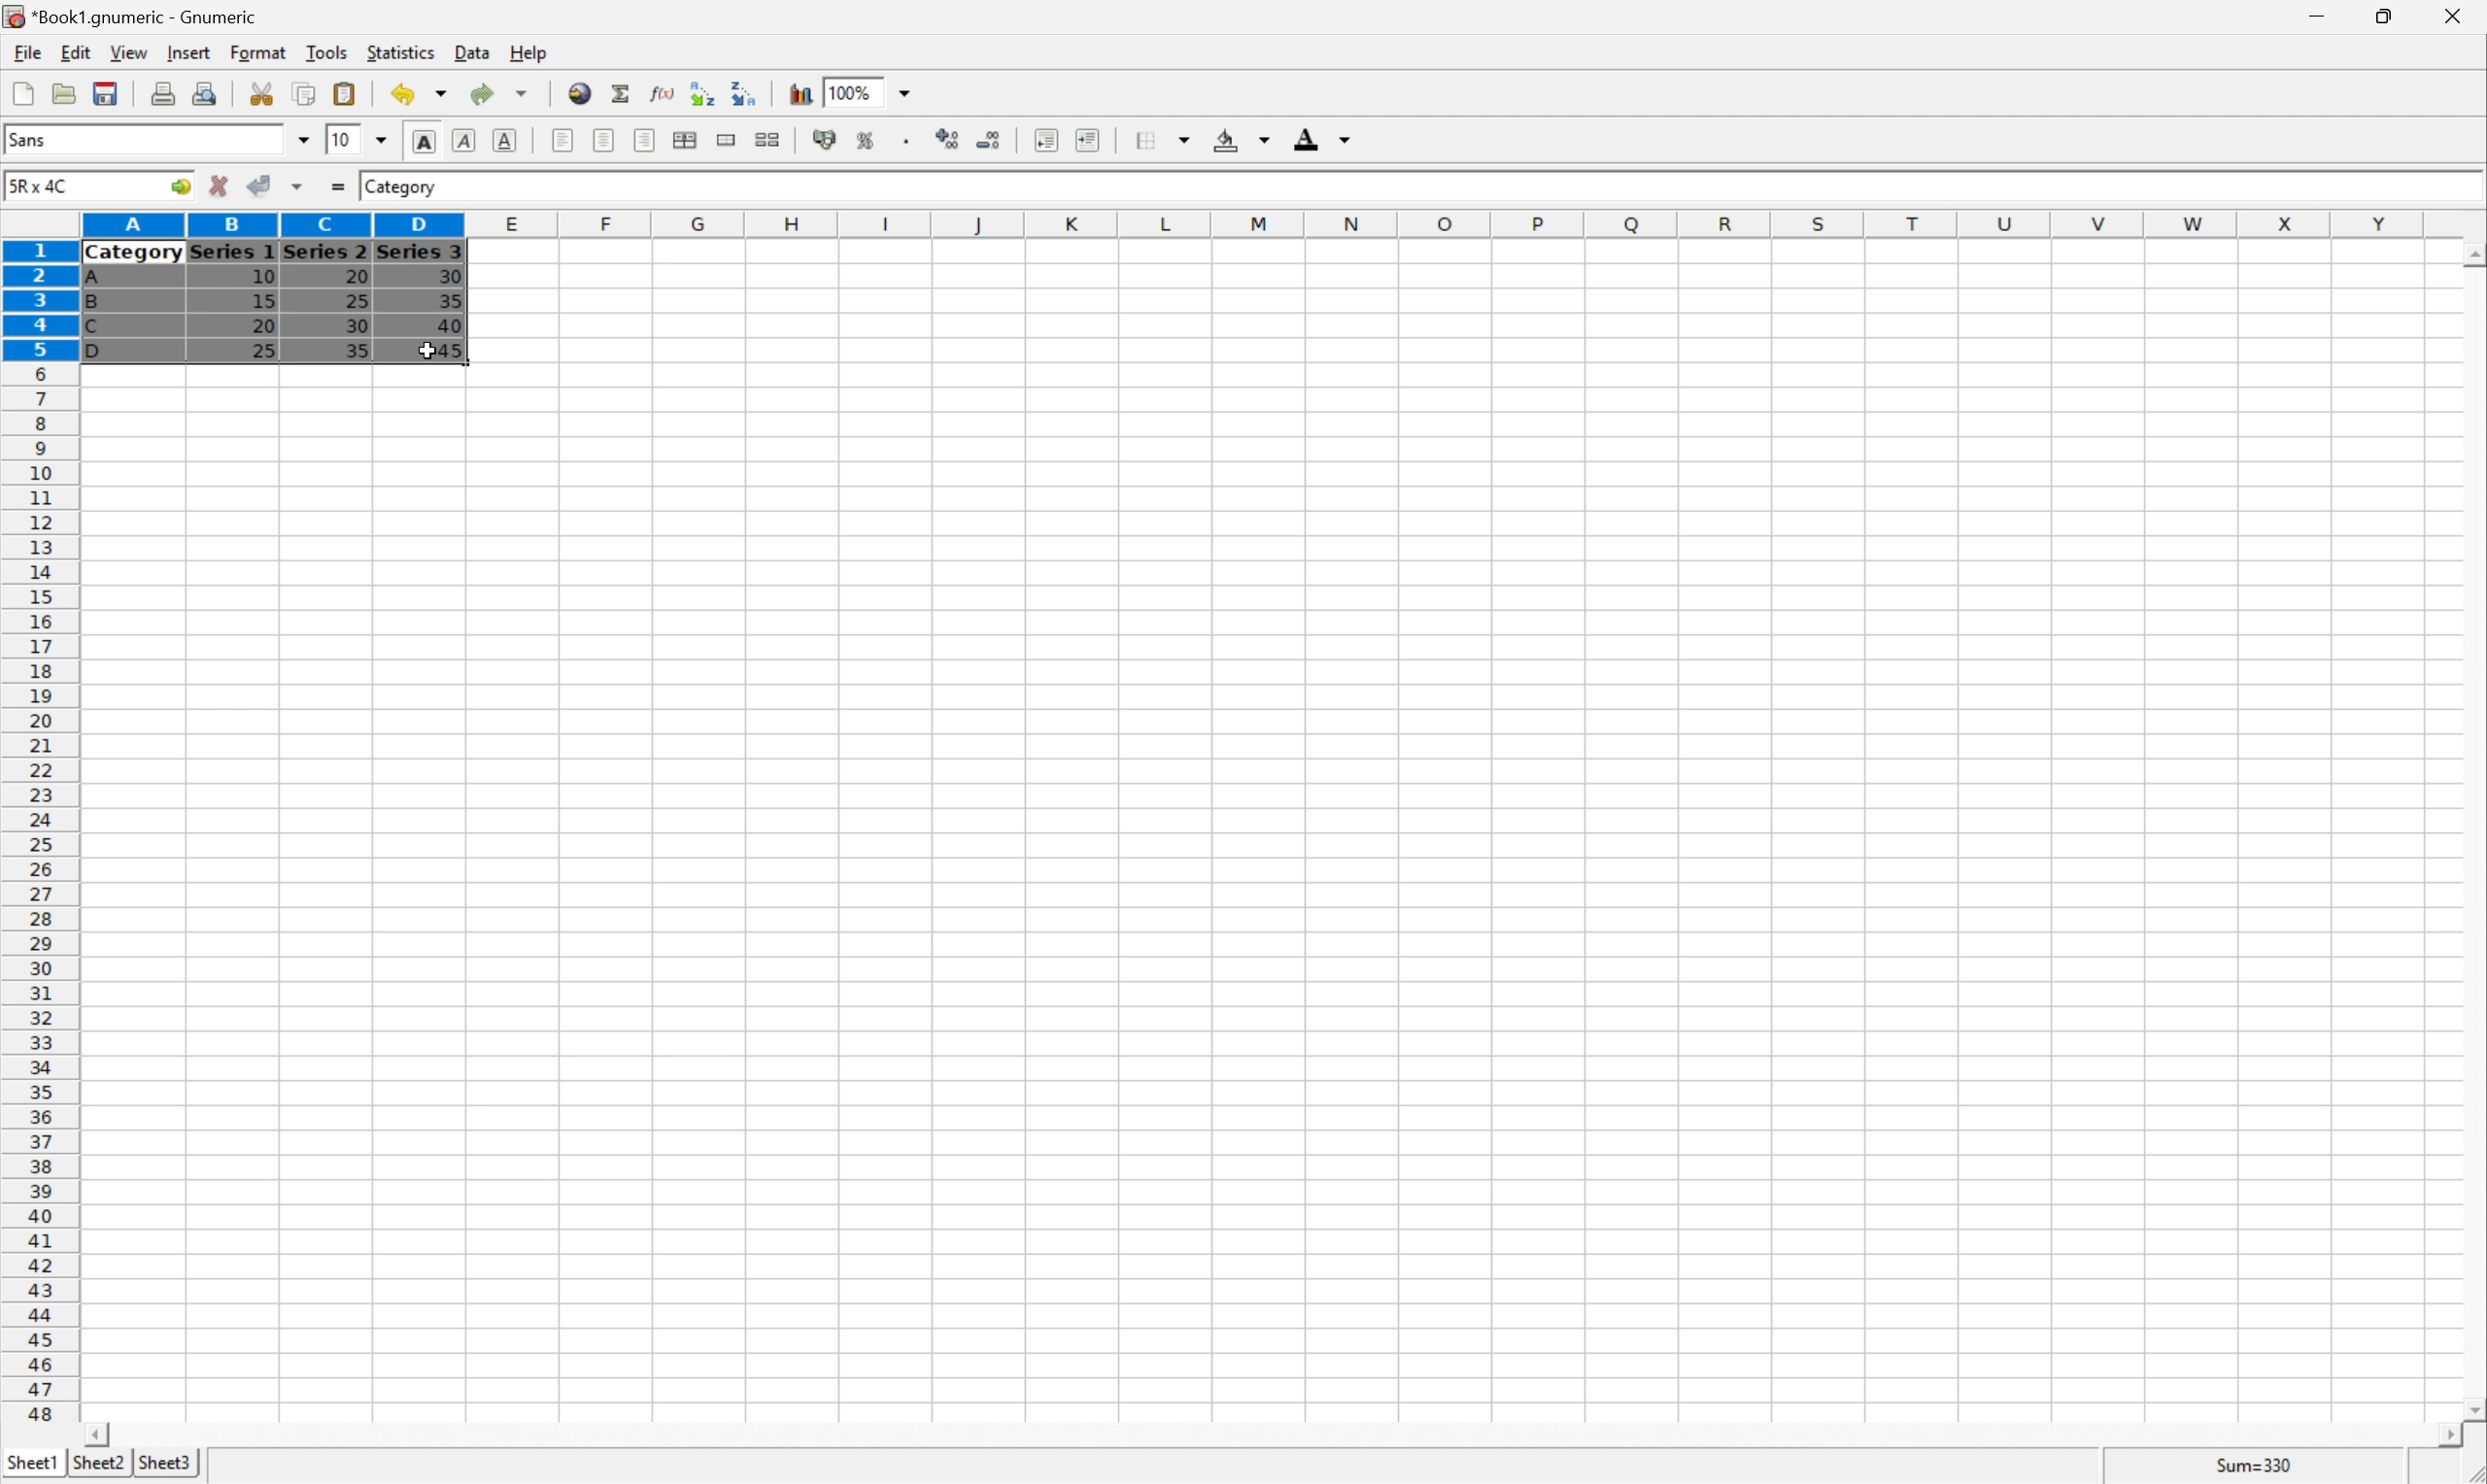 The height and width of the screenshot is (1484, 2487). I want to click on Merge a range of cells, so click(725, 139).